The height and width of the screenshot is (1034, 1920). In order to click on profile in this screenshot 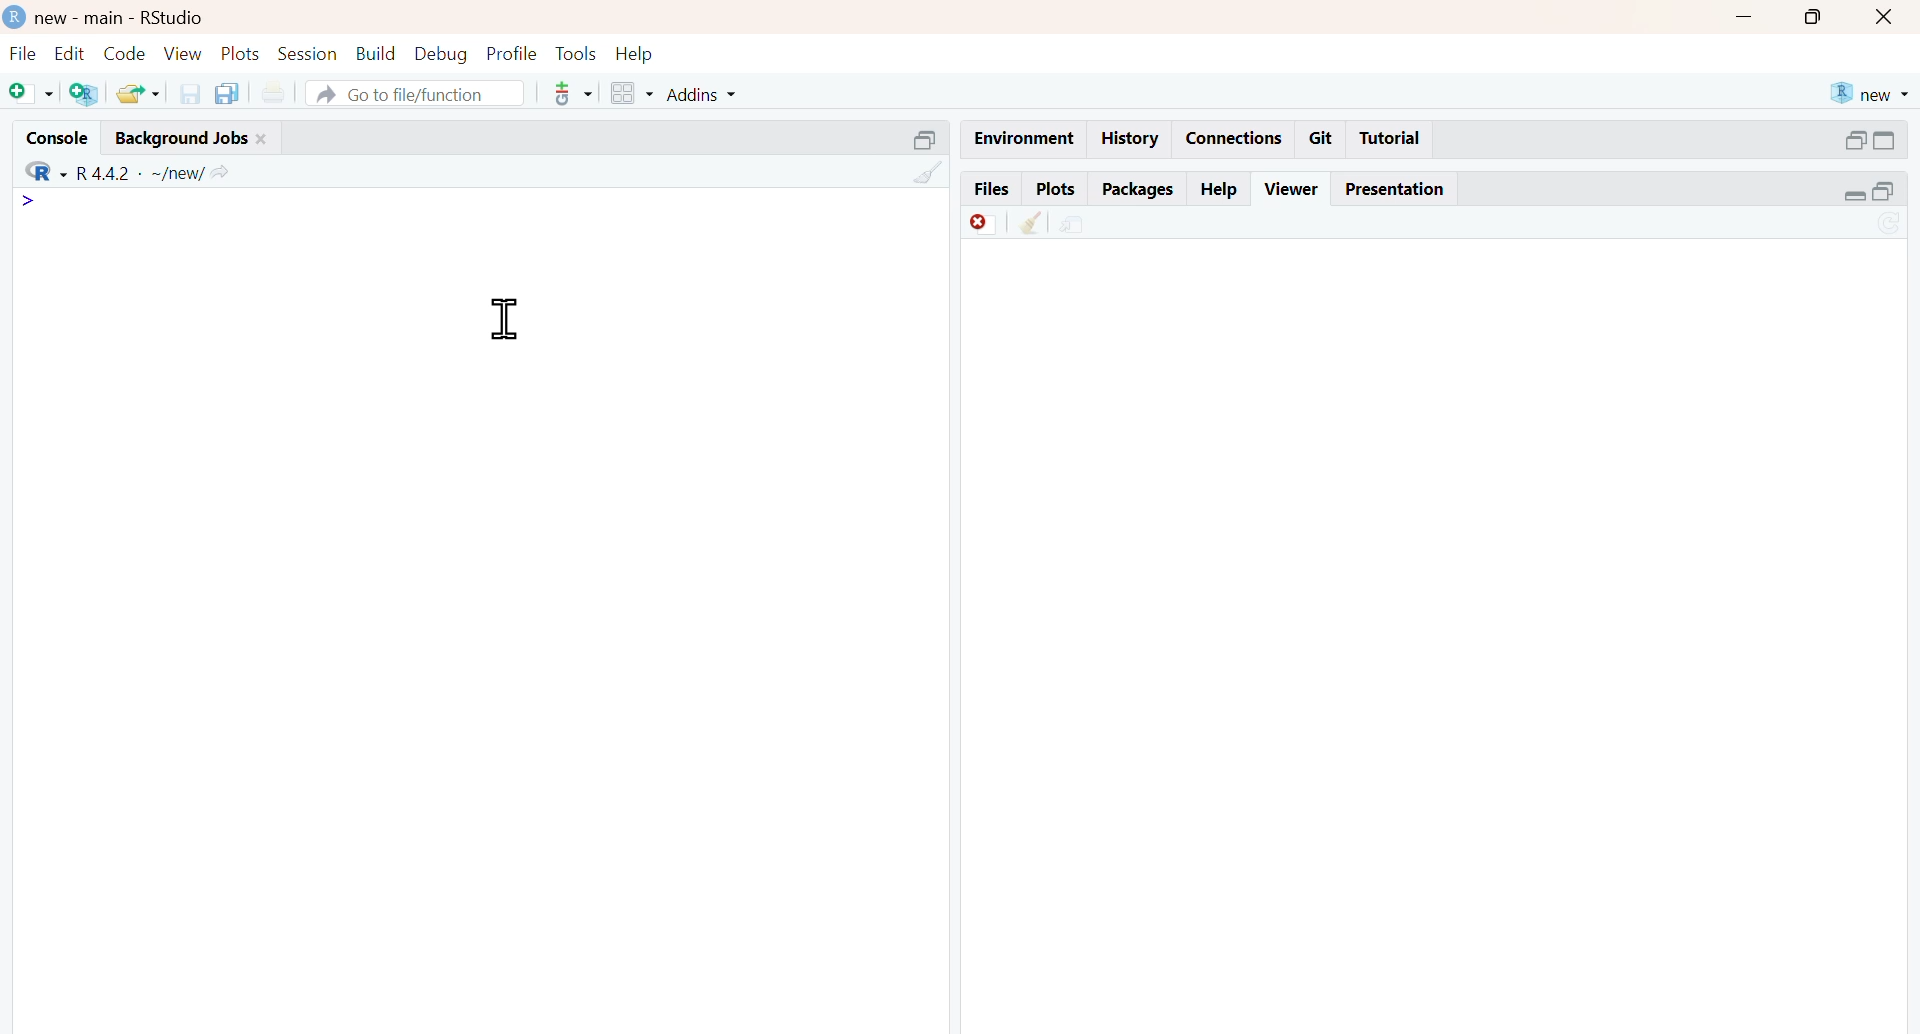, I will do `click(513, 55)`.